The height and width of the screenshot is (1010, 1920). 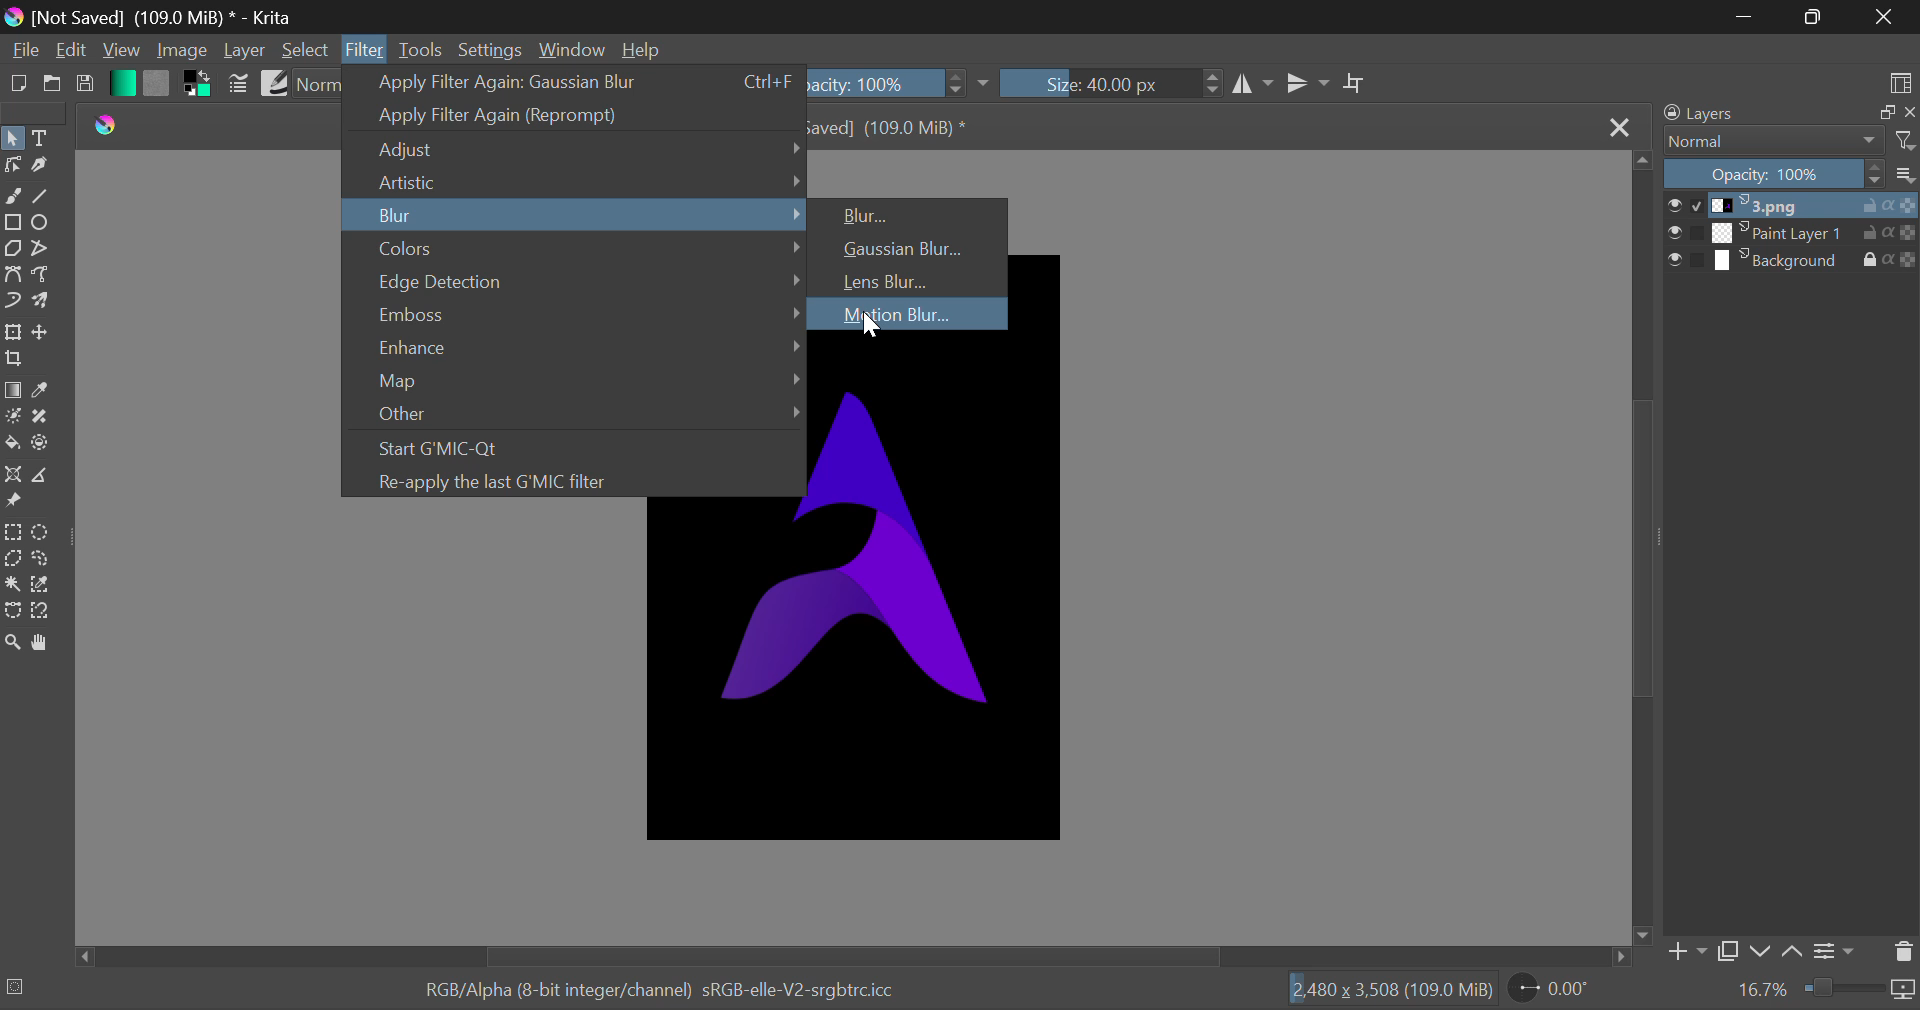 What do you see at coordinates (170, 16) in the screenshot?
I see `[Not Saved] (109.0 MiB) * - Krita` at bounding box center [170, 16].